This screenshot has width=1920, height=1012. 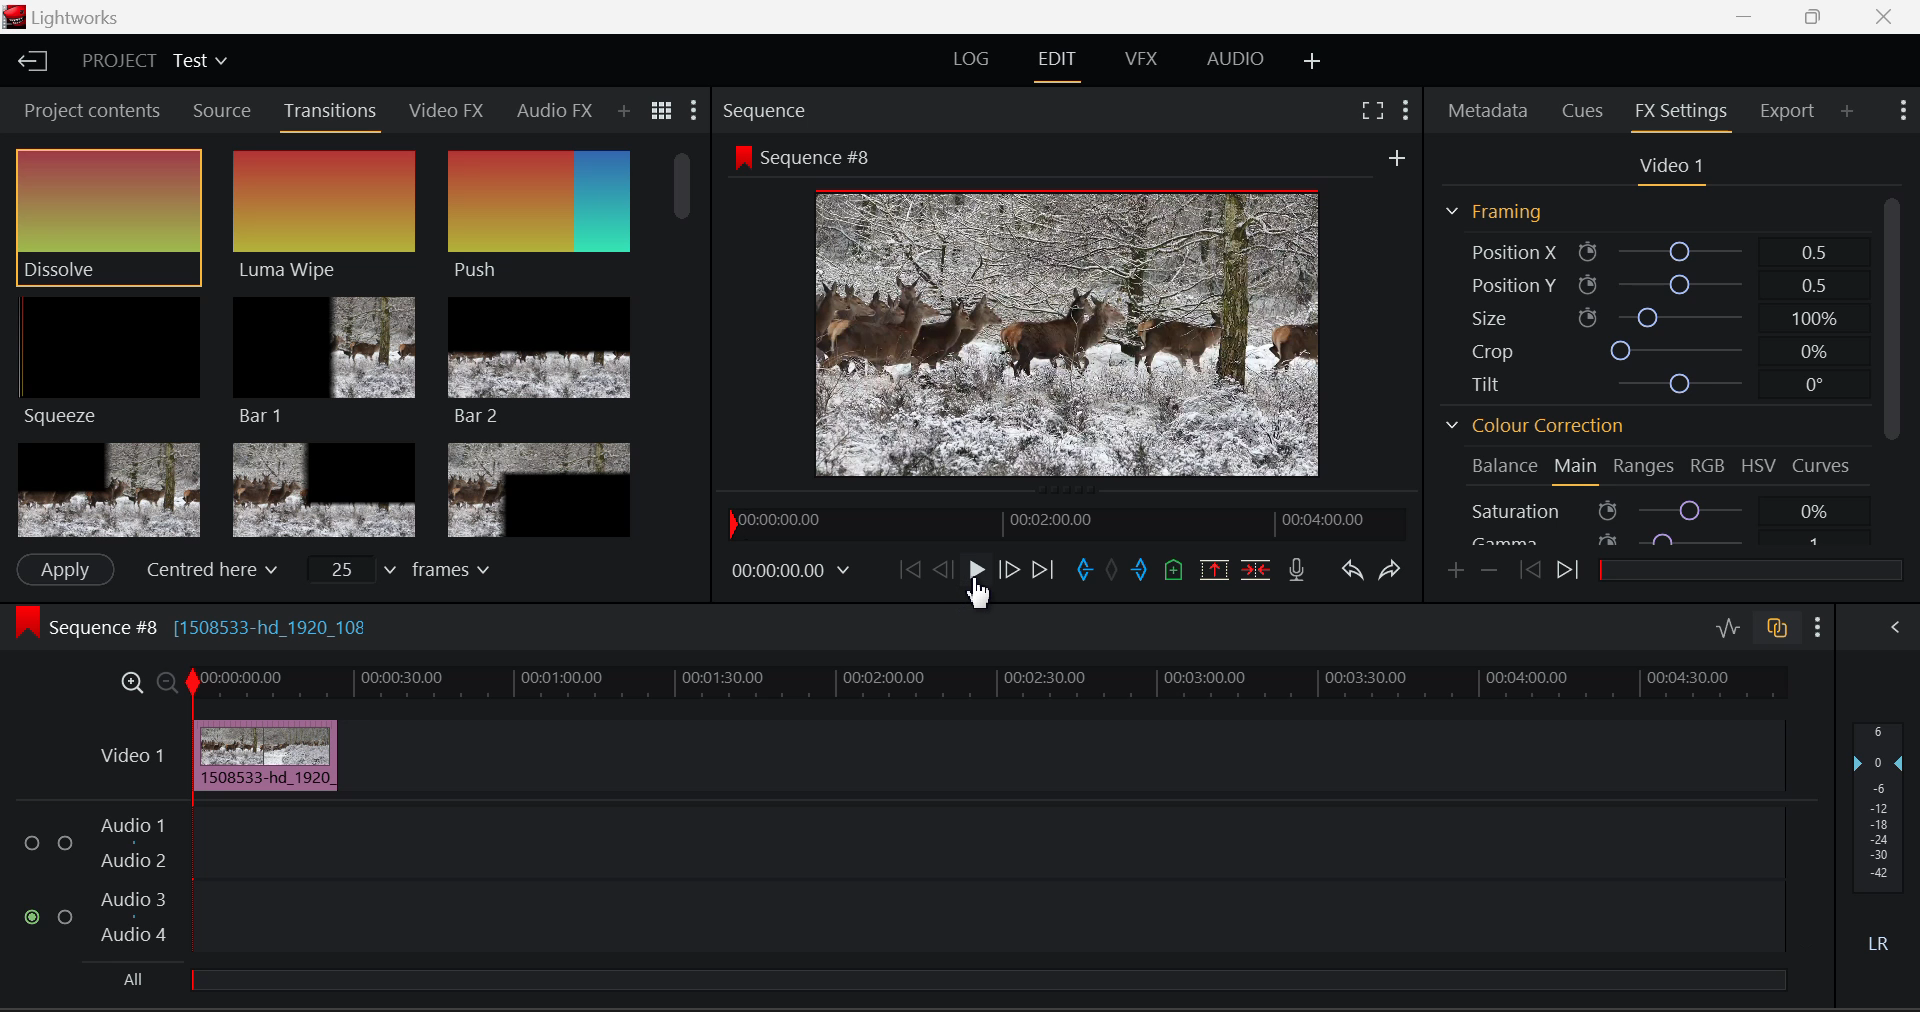 I want to click on Gamma, so click(x=1655, y=540).